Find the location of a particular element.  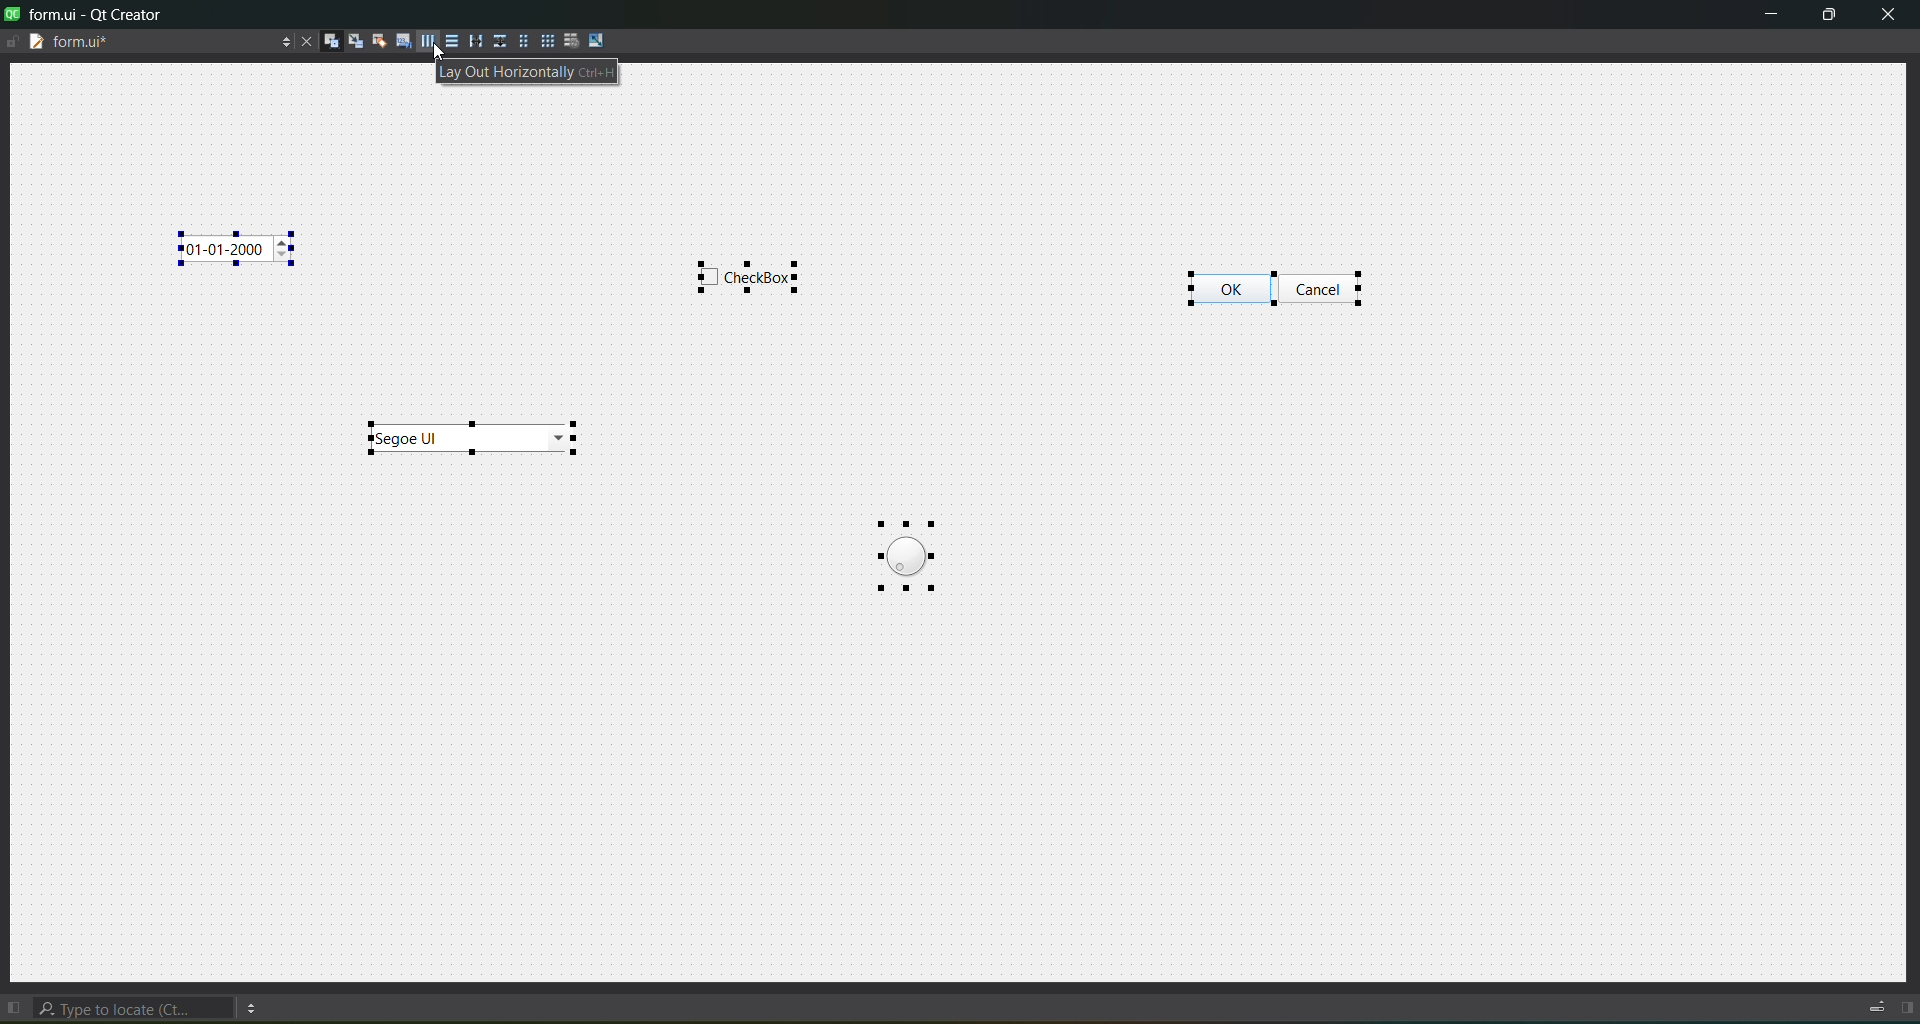

horizontal splitter is located at coordinates (474, 41).